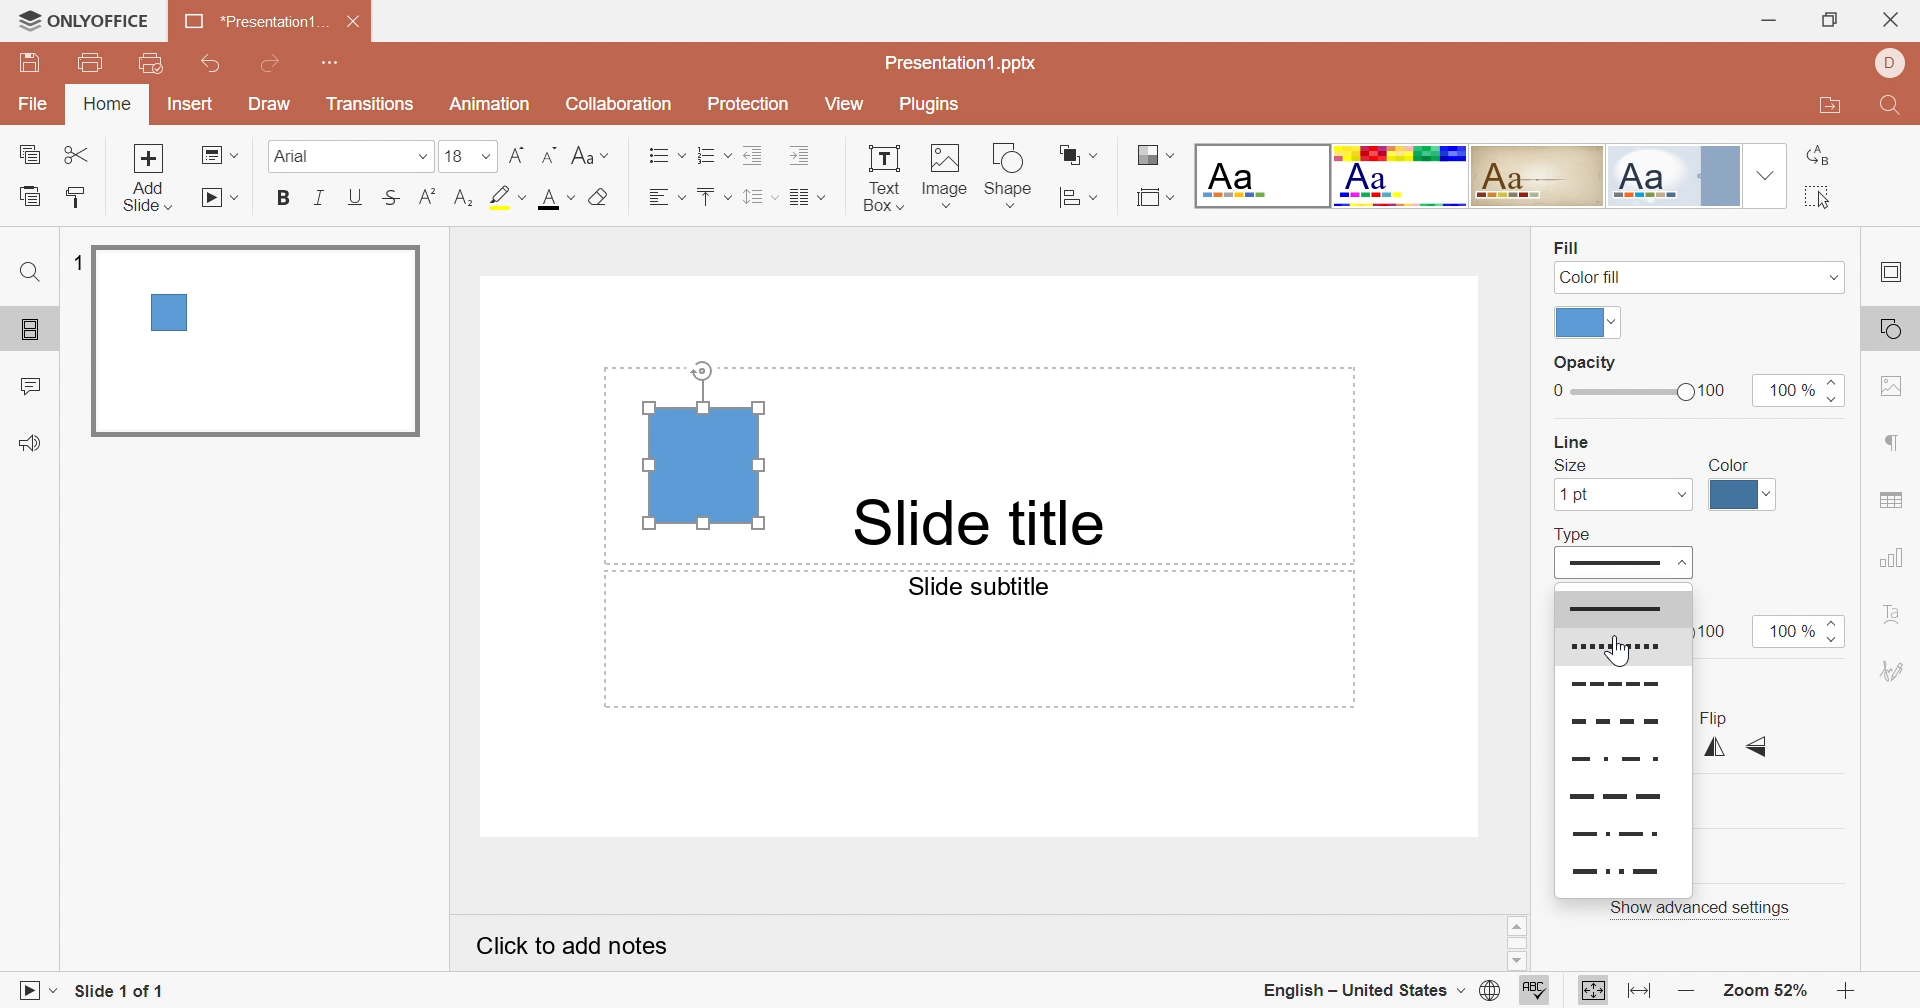 The image size is (1920, 1008). What do you see at coordinates (39, 993) in the screenshot?
I see `Start slideshow` at bounding box center [39, 993].